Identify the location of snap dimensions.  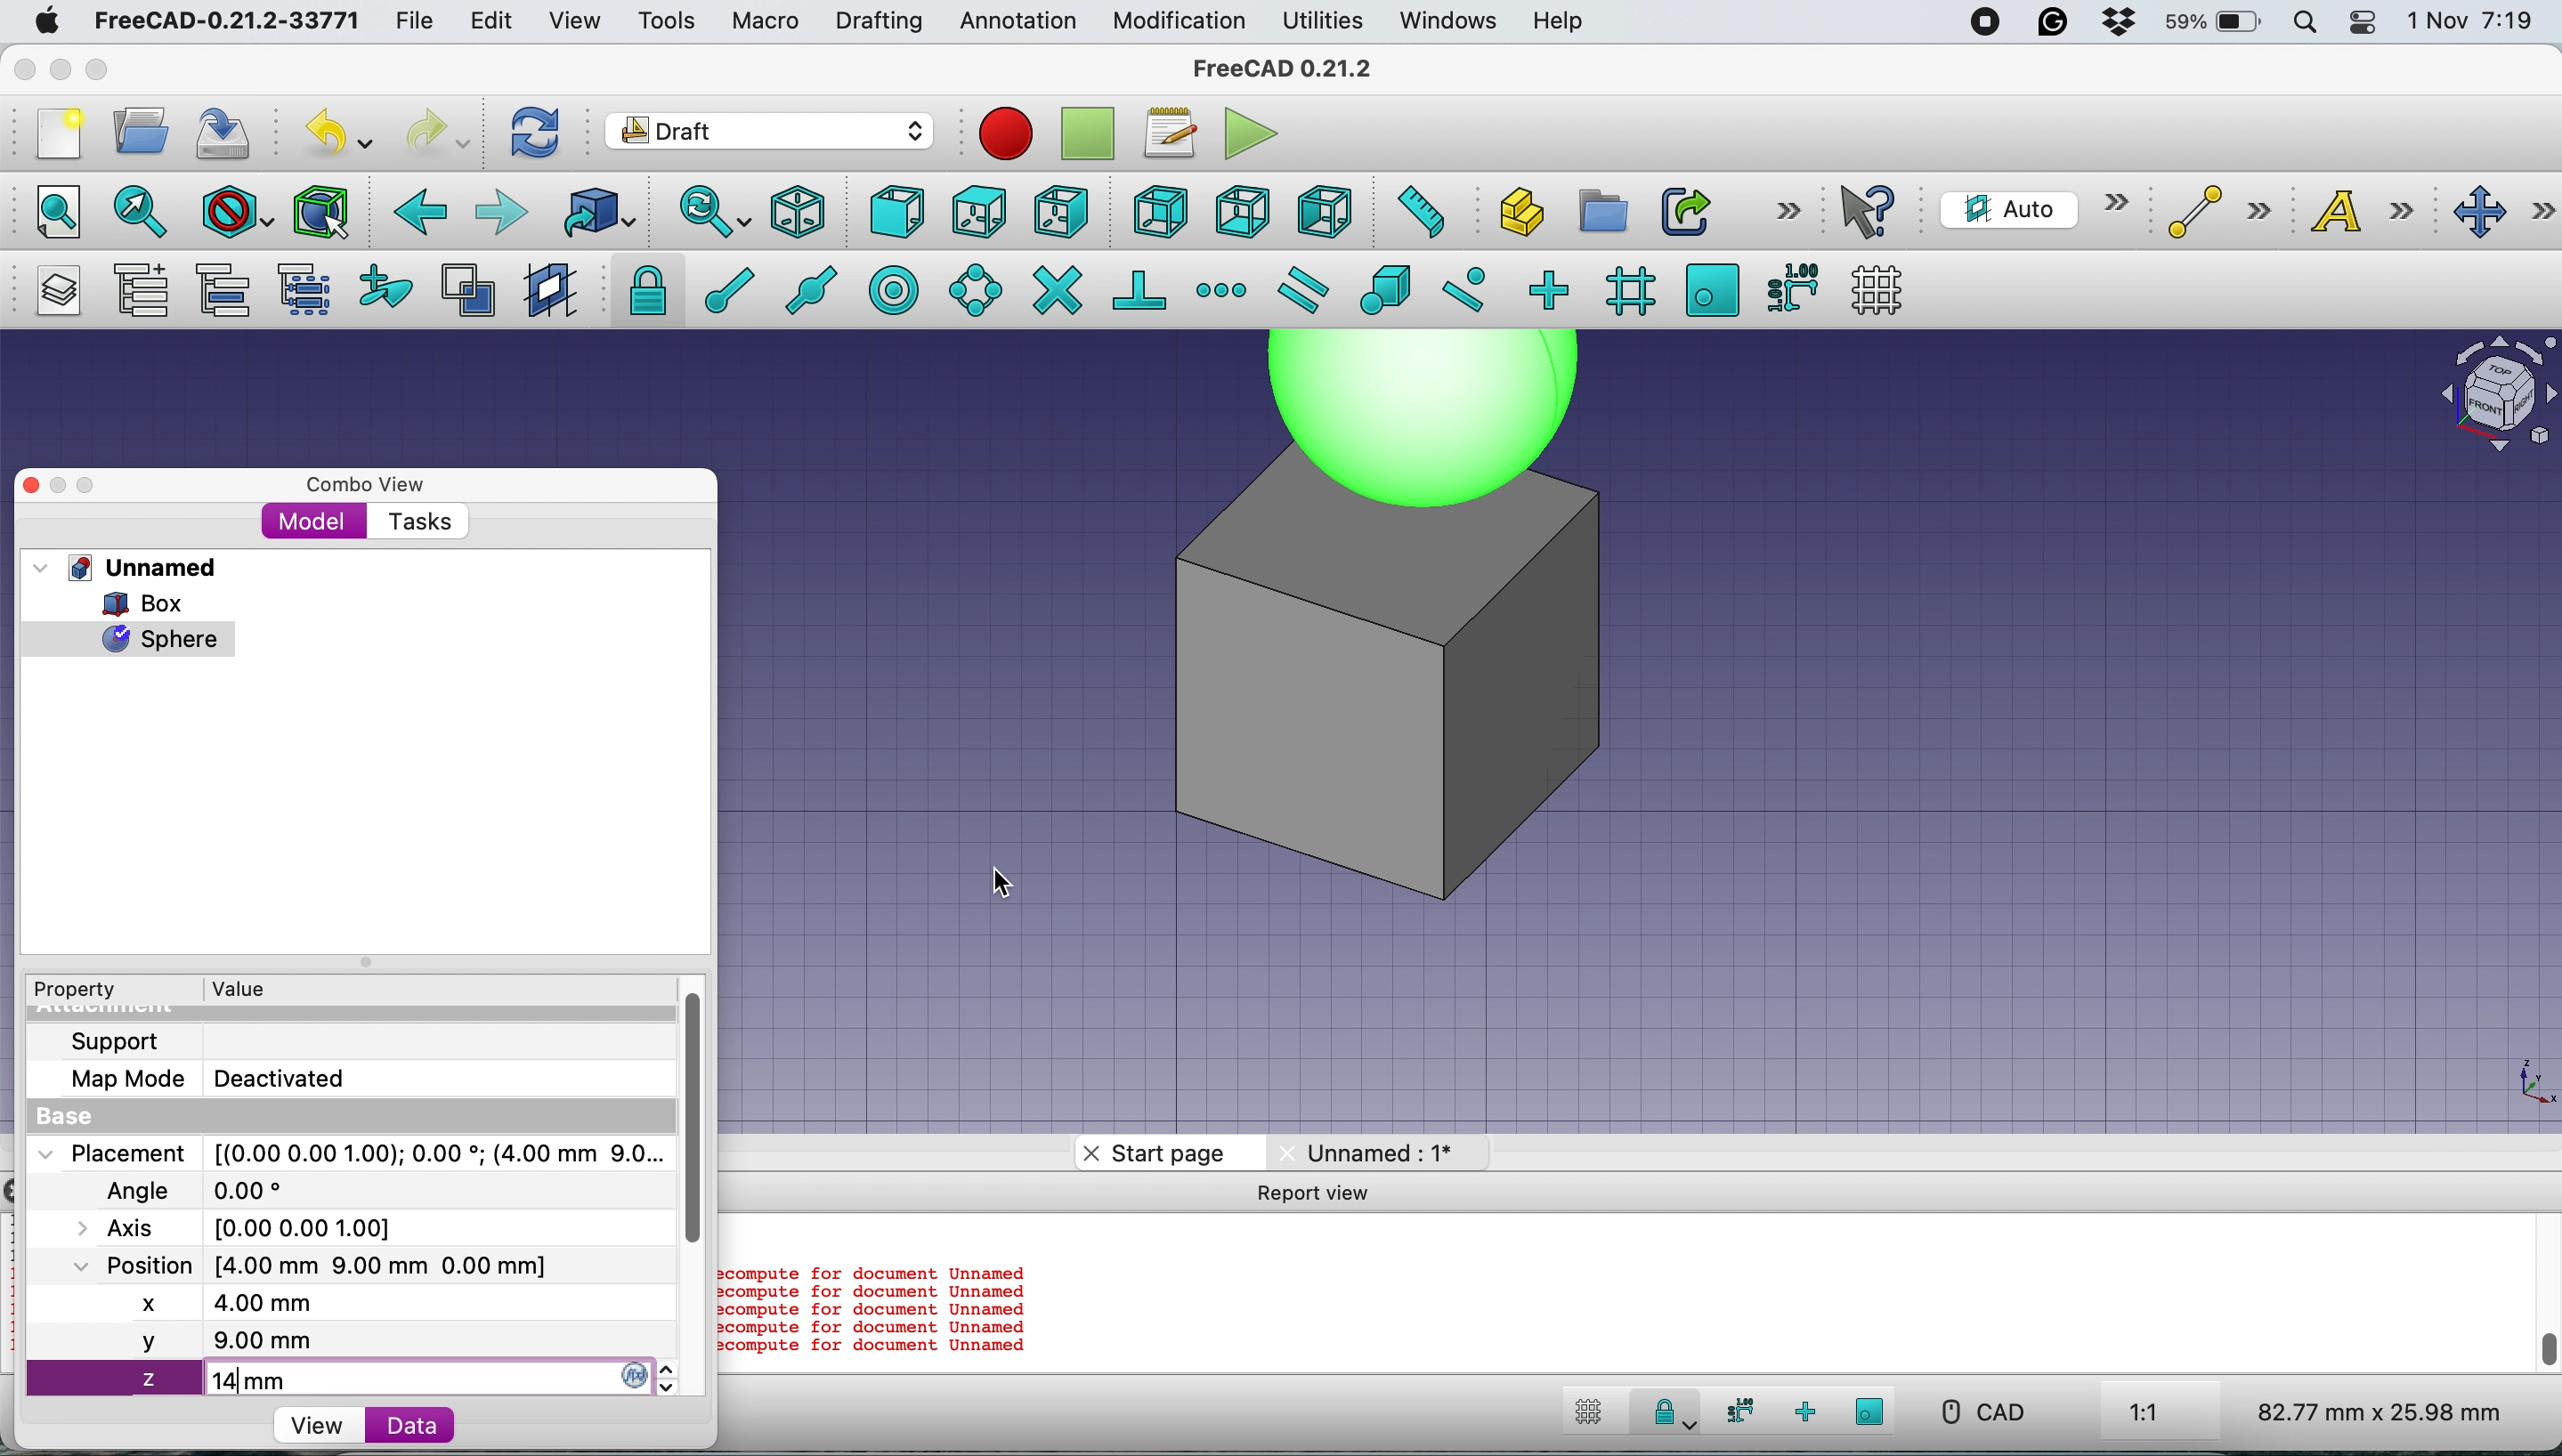
(1735, 1411).